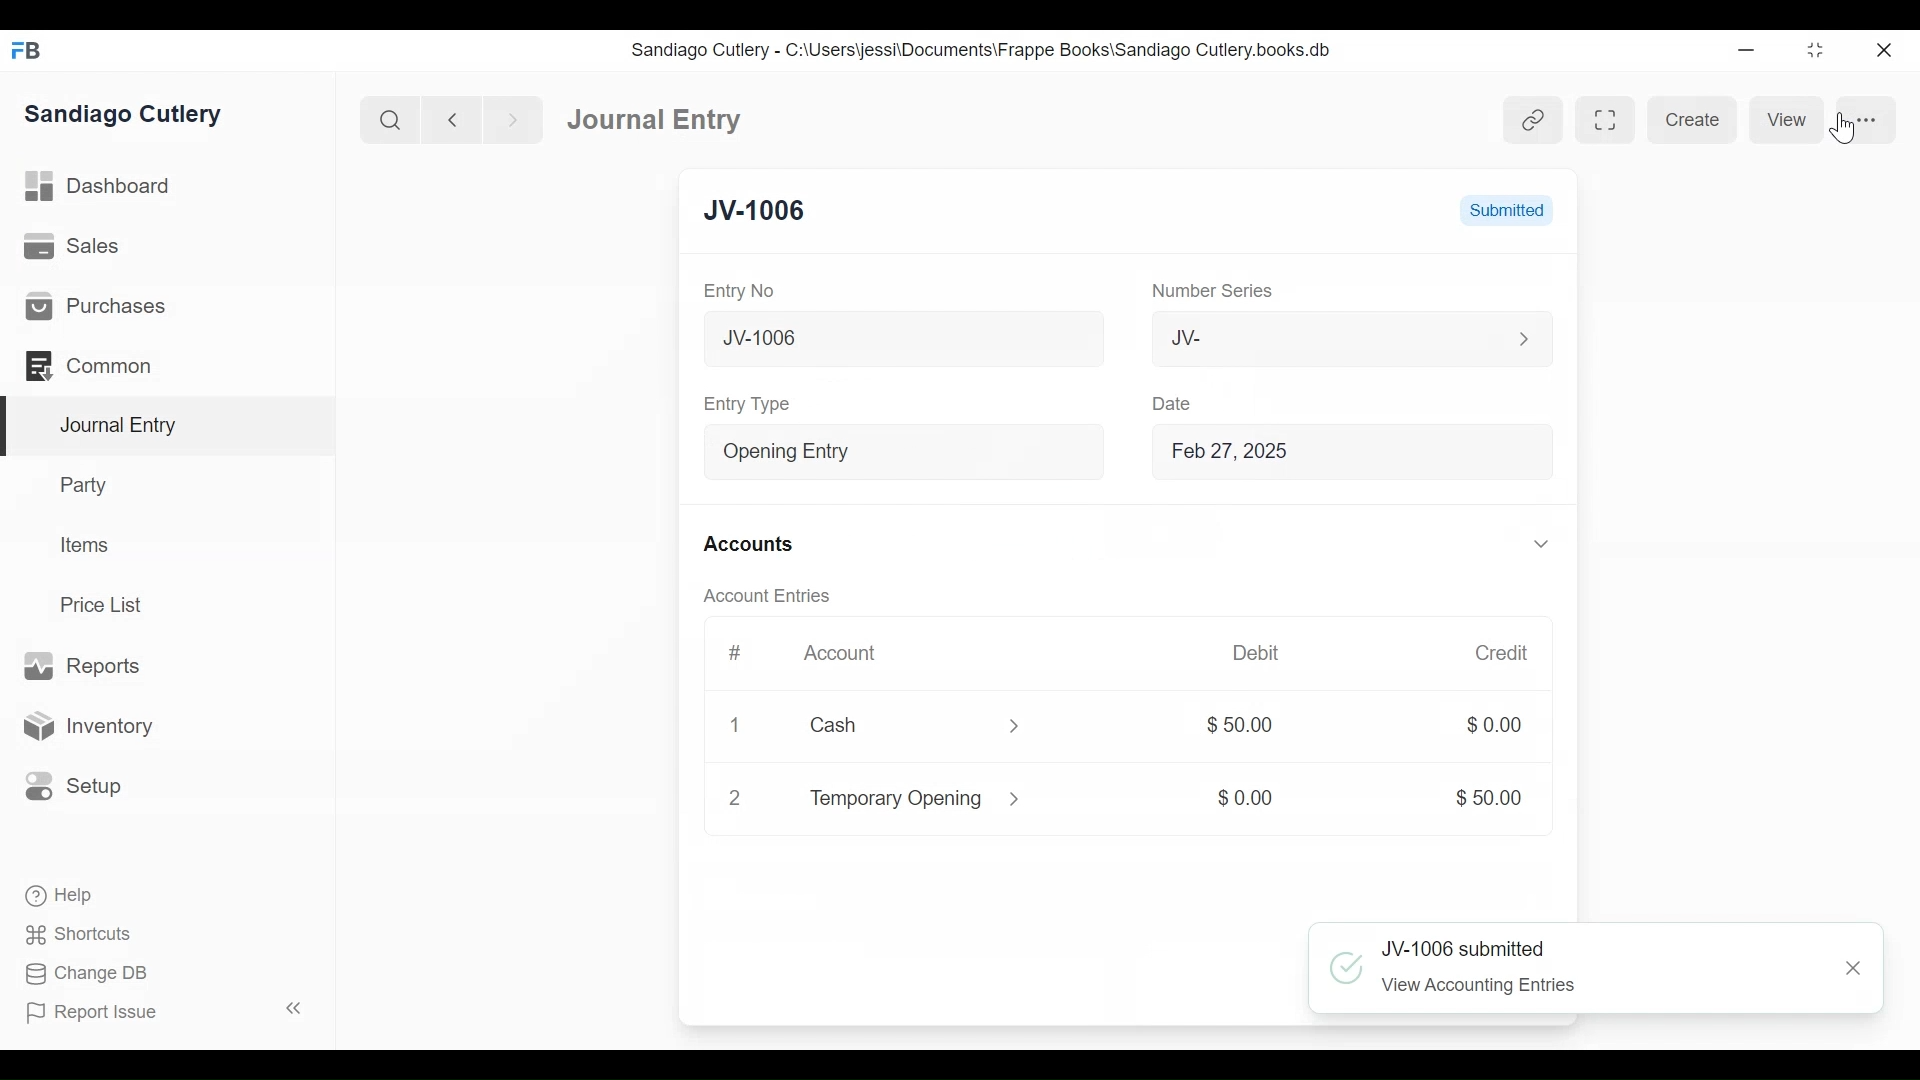  What do you see at coordinates (1010, 727) in the screenshot?
I see `Expand` at bounding box center [1010, 727].